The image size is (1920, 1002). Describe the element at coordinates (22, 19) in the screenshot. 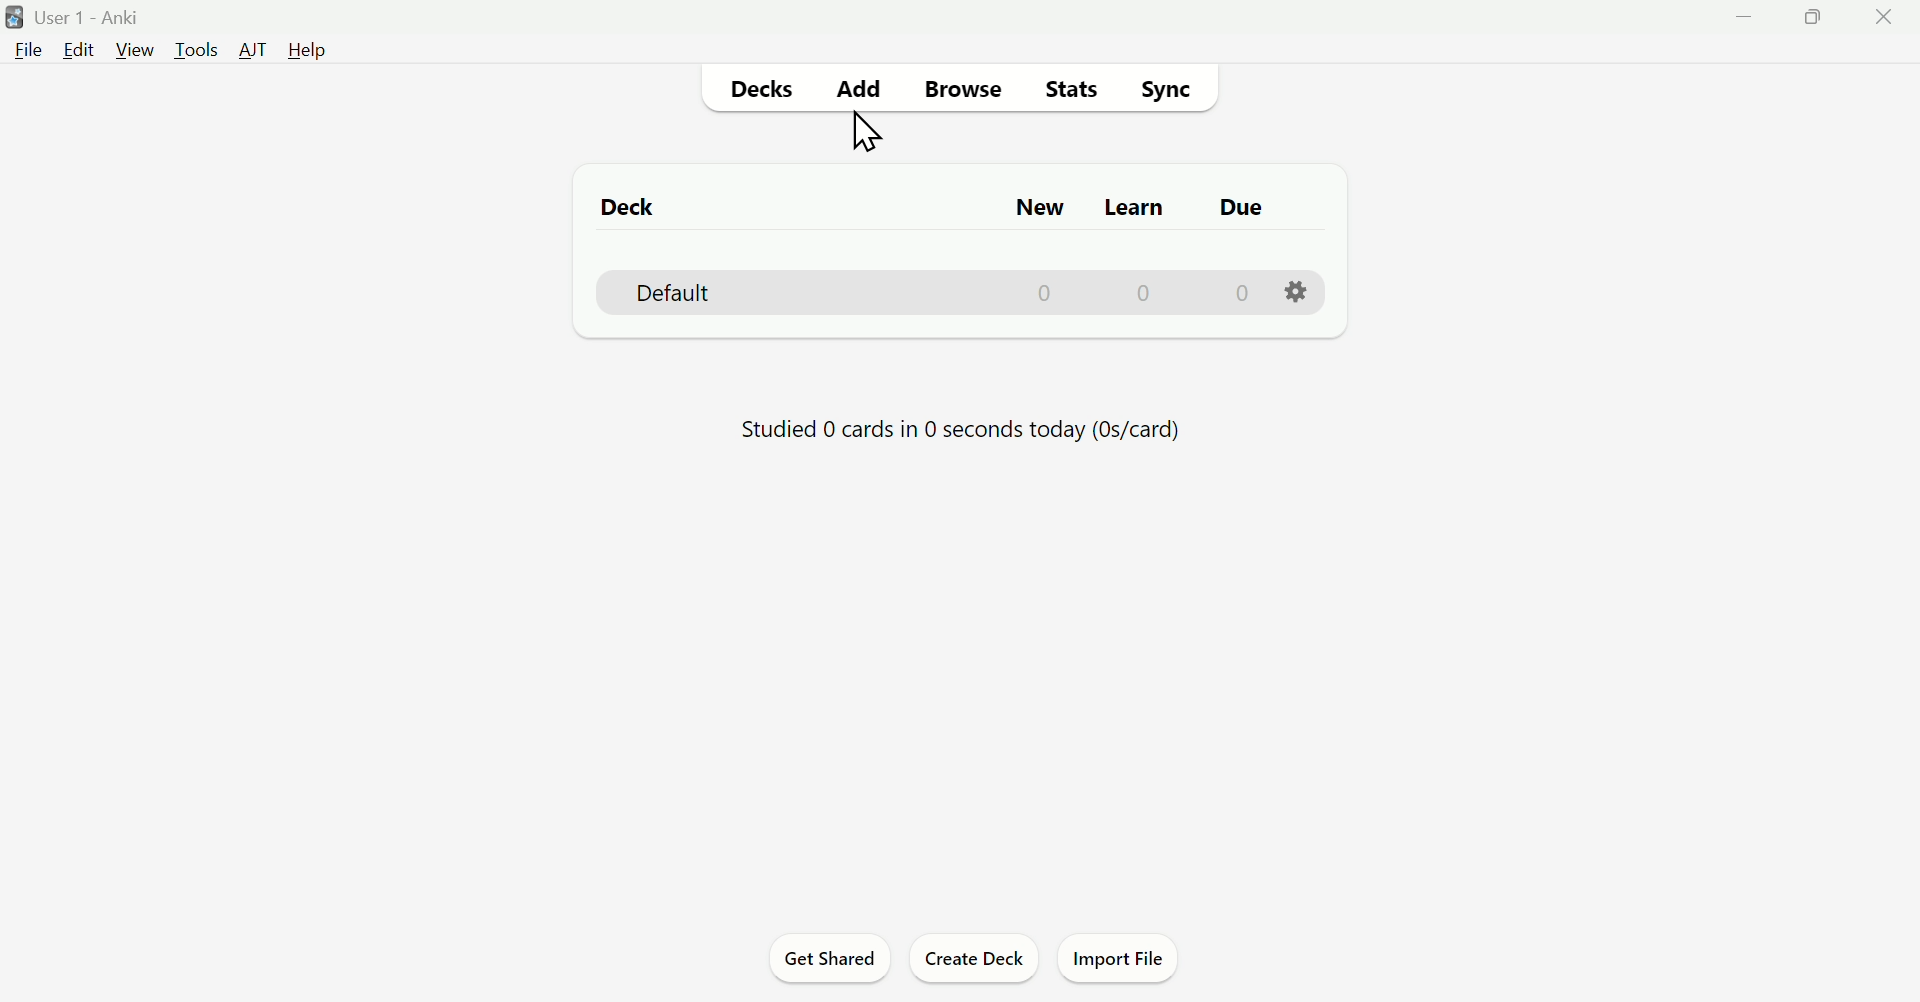

I see `logo` at that location.